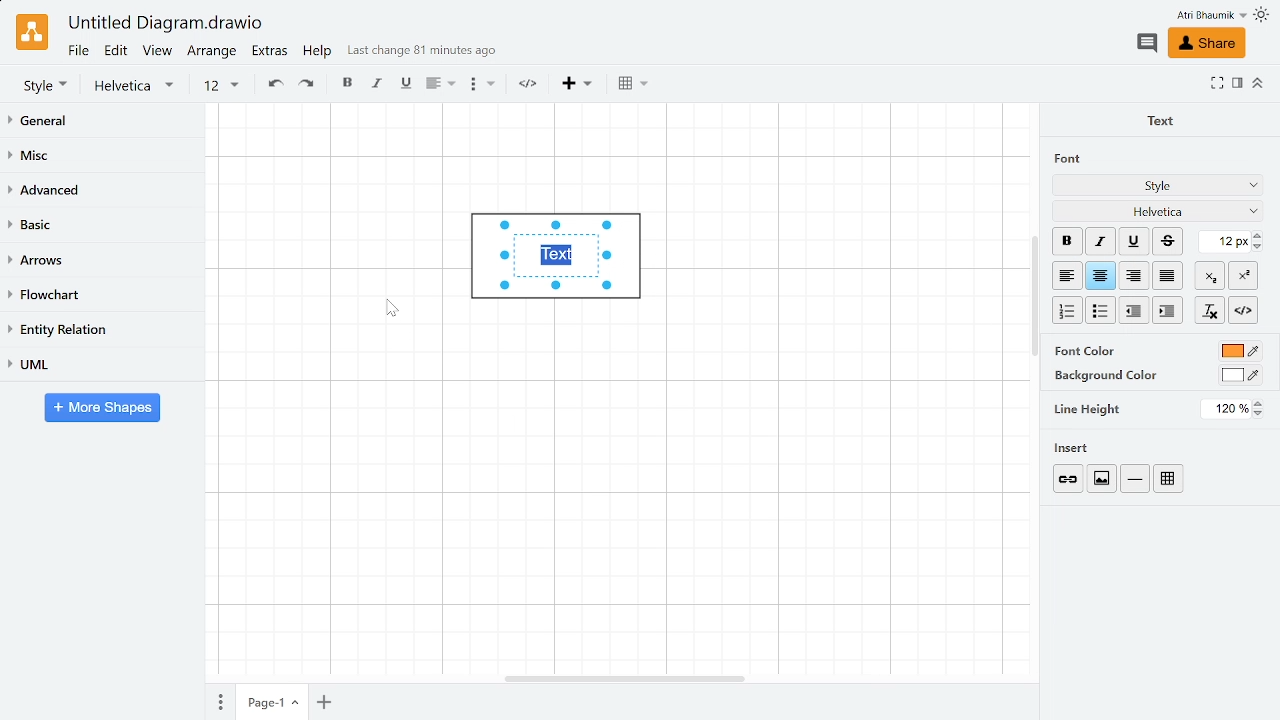 Image resolution: width=1280 pixels, height=720 pixels. Describe the element at coordinates (158, 53) in the screenshot. I see `View` at that location.